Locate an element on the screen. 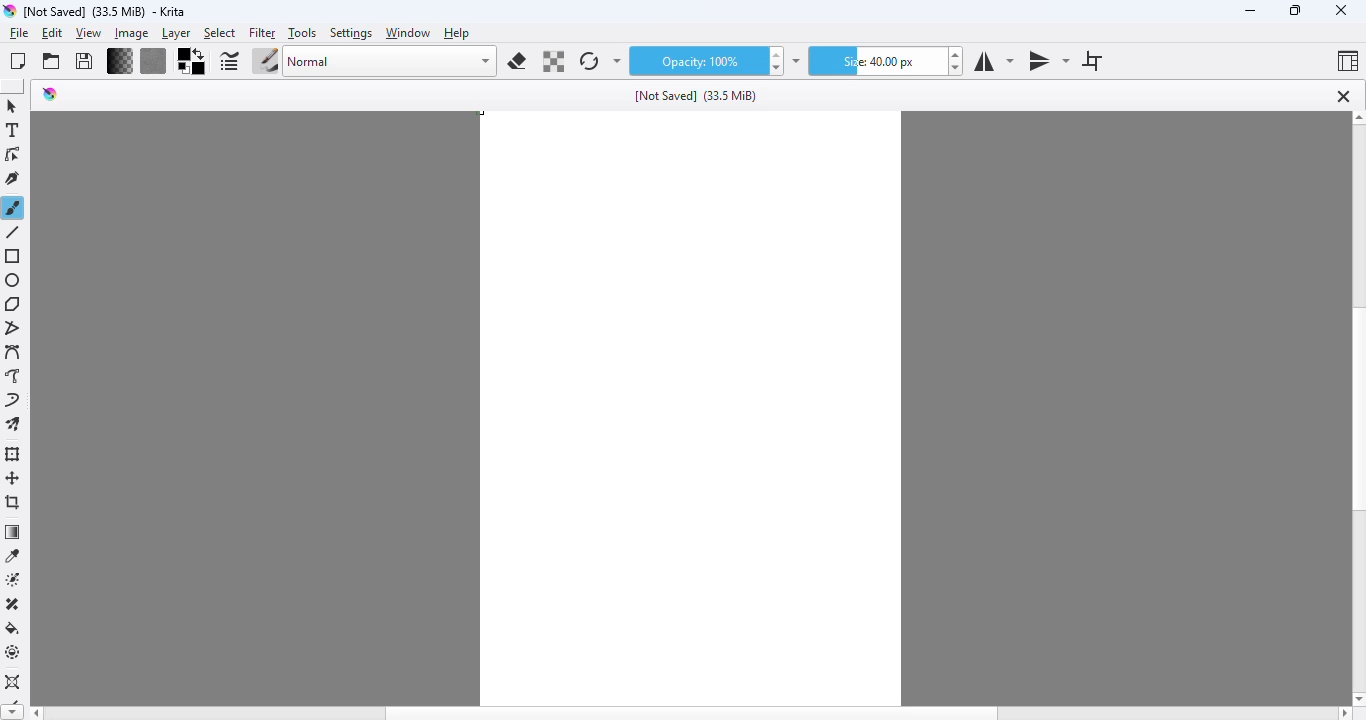 This screenshot has height=720, width=1366. Krita logo is located at coordinates (10, 10).